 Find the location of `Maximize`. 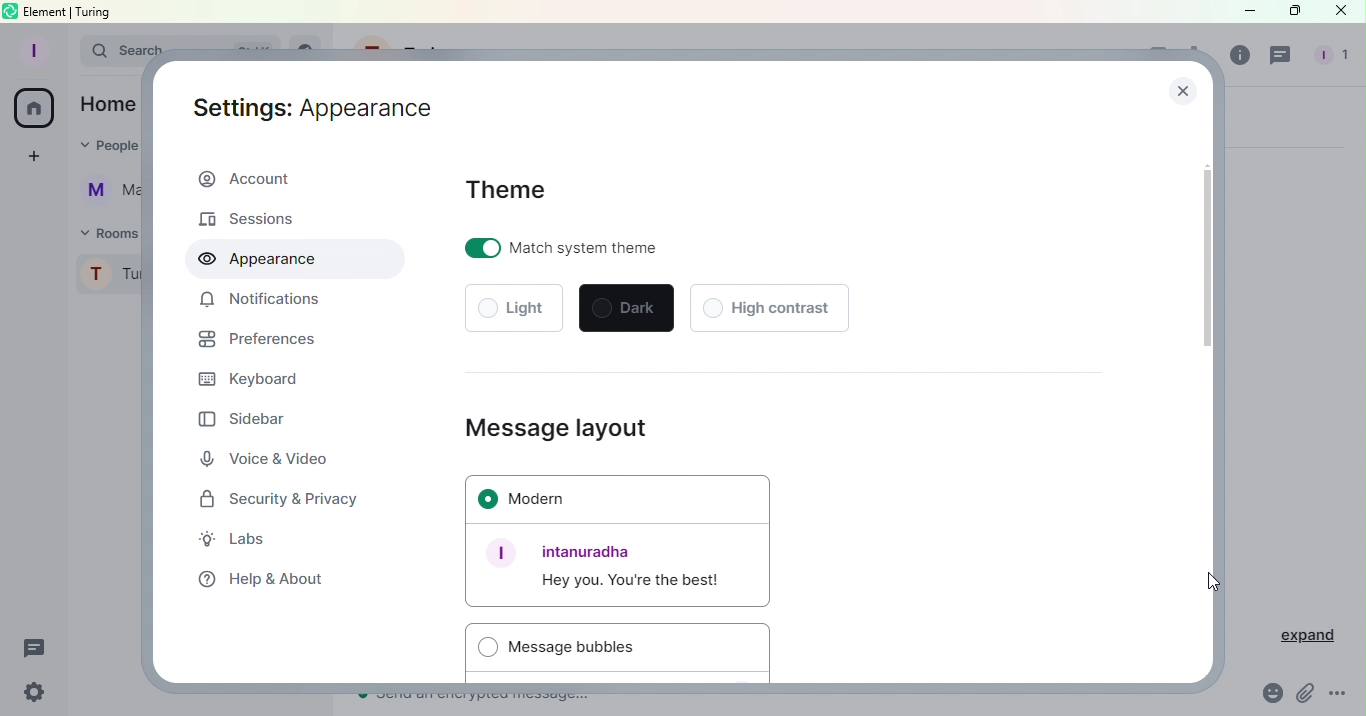

Maximize is located at coordinates (1294, 12).